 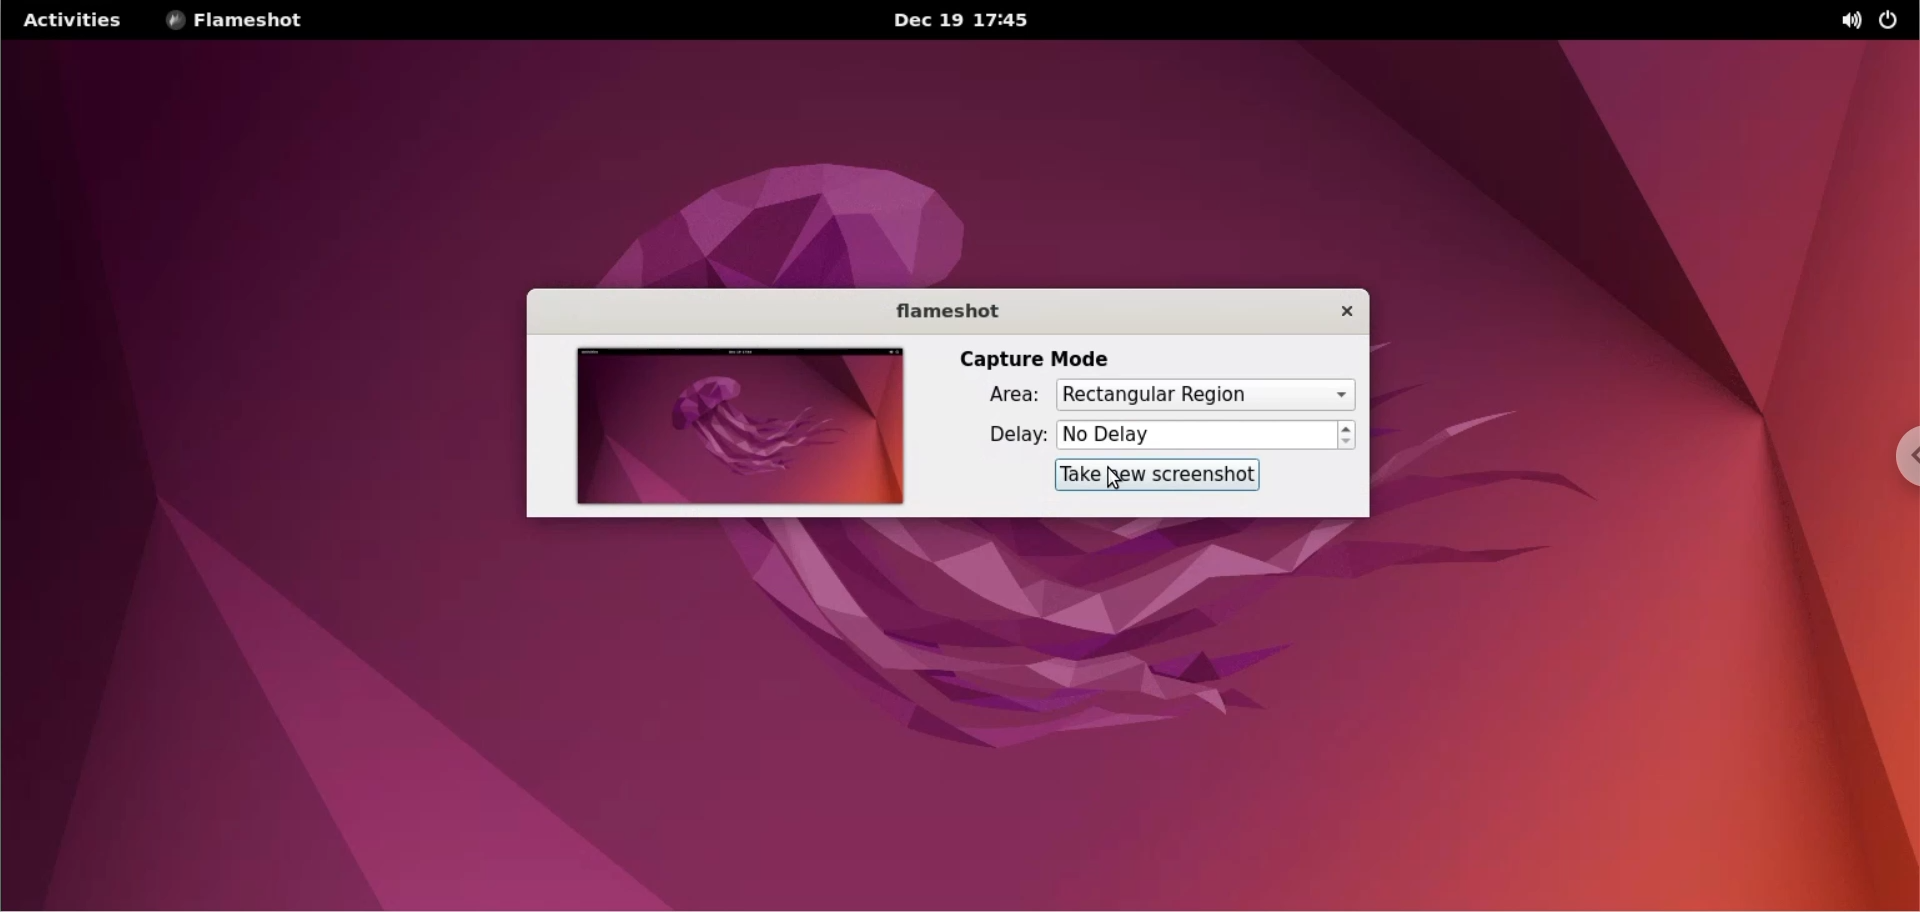 What do you see at coordinates (739, 428) in the screenshot?
I see `screenshot preview` at bounding box center [739, 428].